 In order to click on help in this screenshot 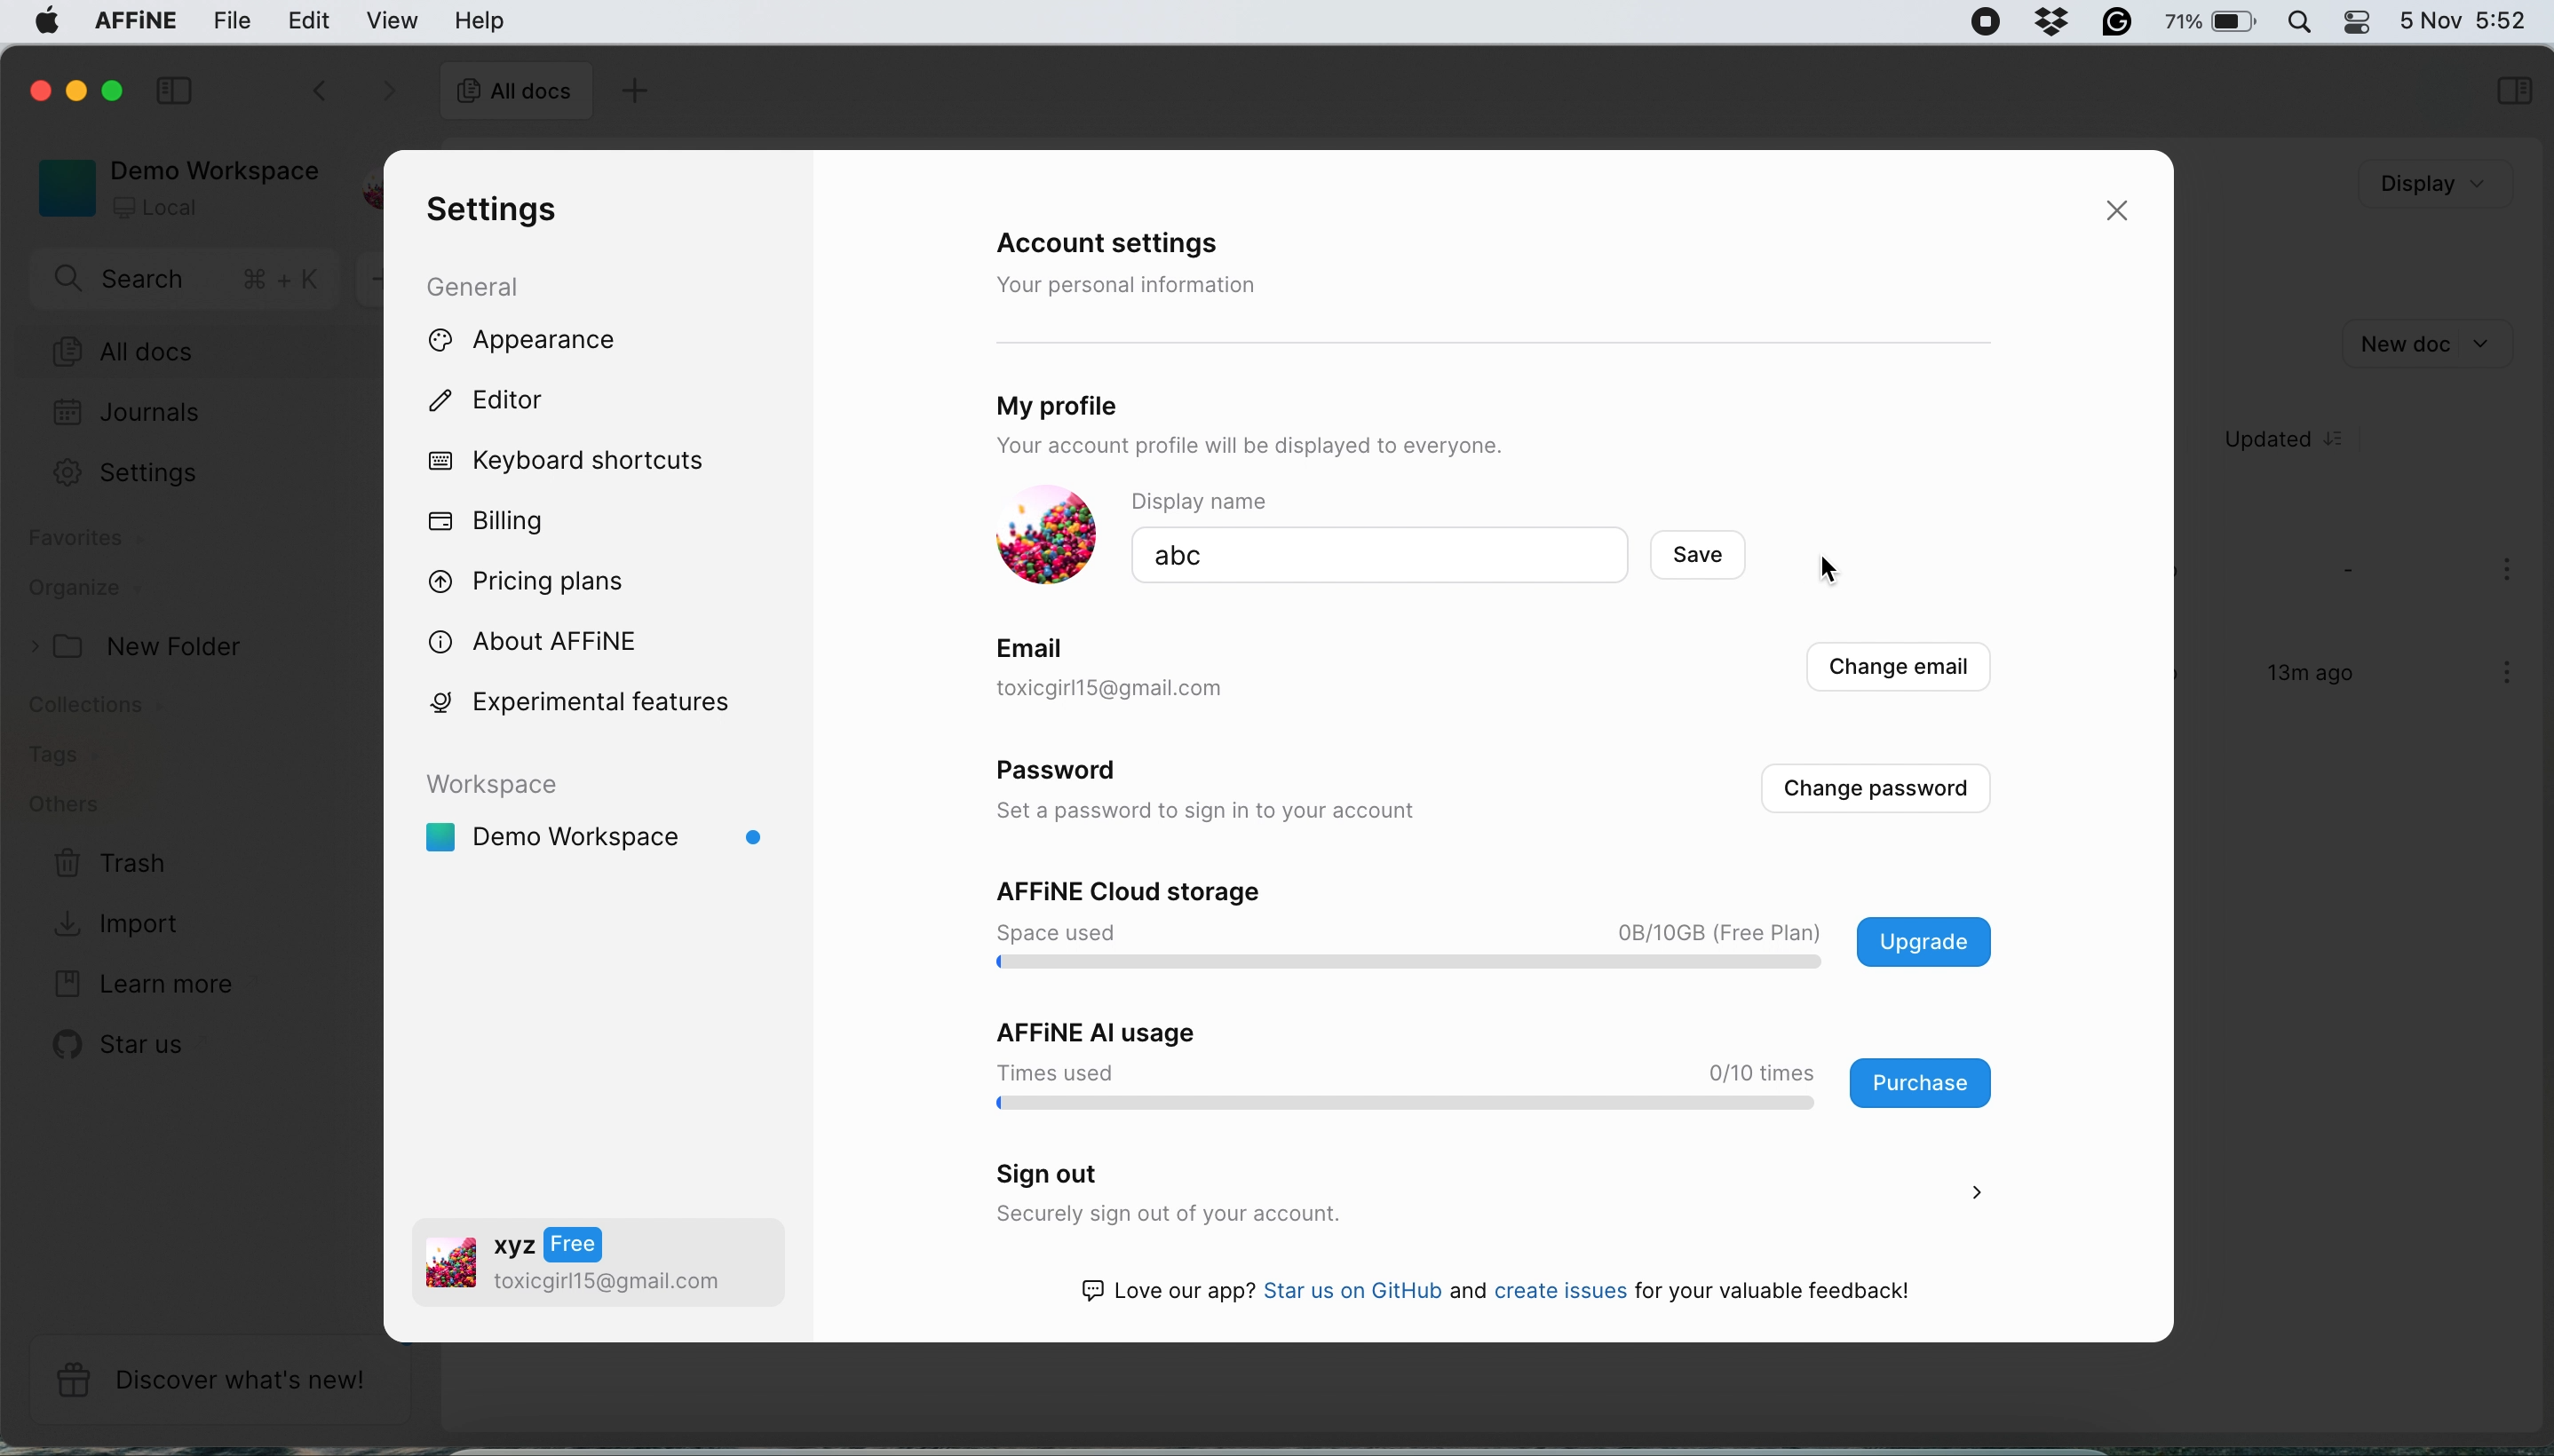, I will do `click(479, 20)`.